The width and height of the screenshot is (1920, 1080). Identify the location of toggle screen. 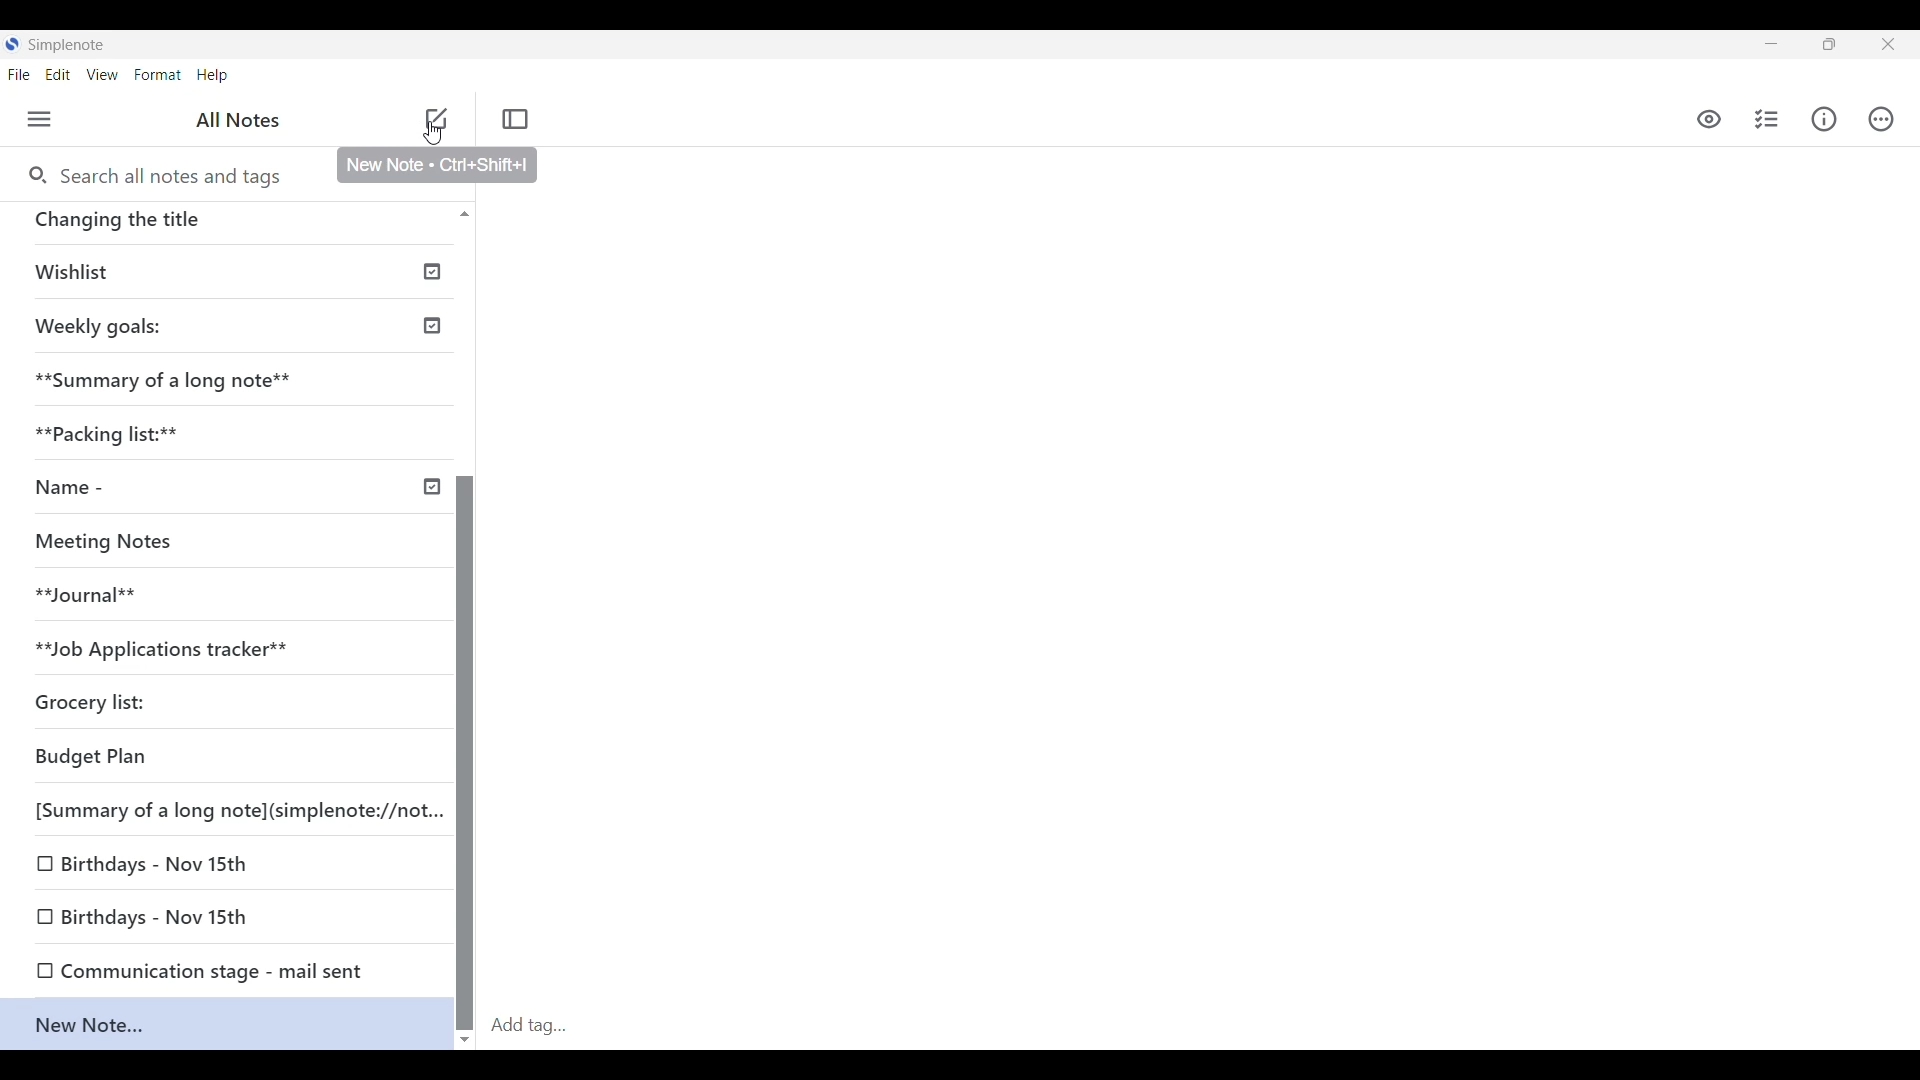
(1829, 44).